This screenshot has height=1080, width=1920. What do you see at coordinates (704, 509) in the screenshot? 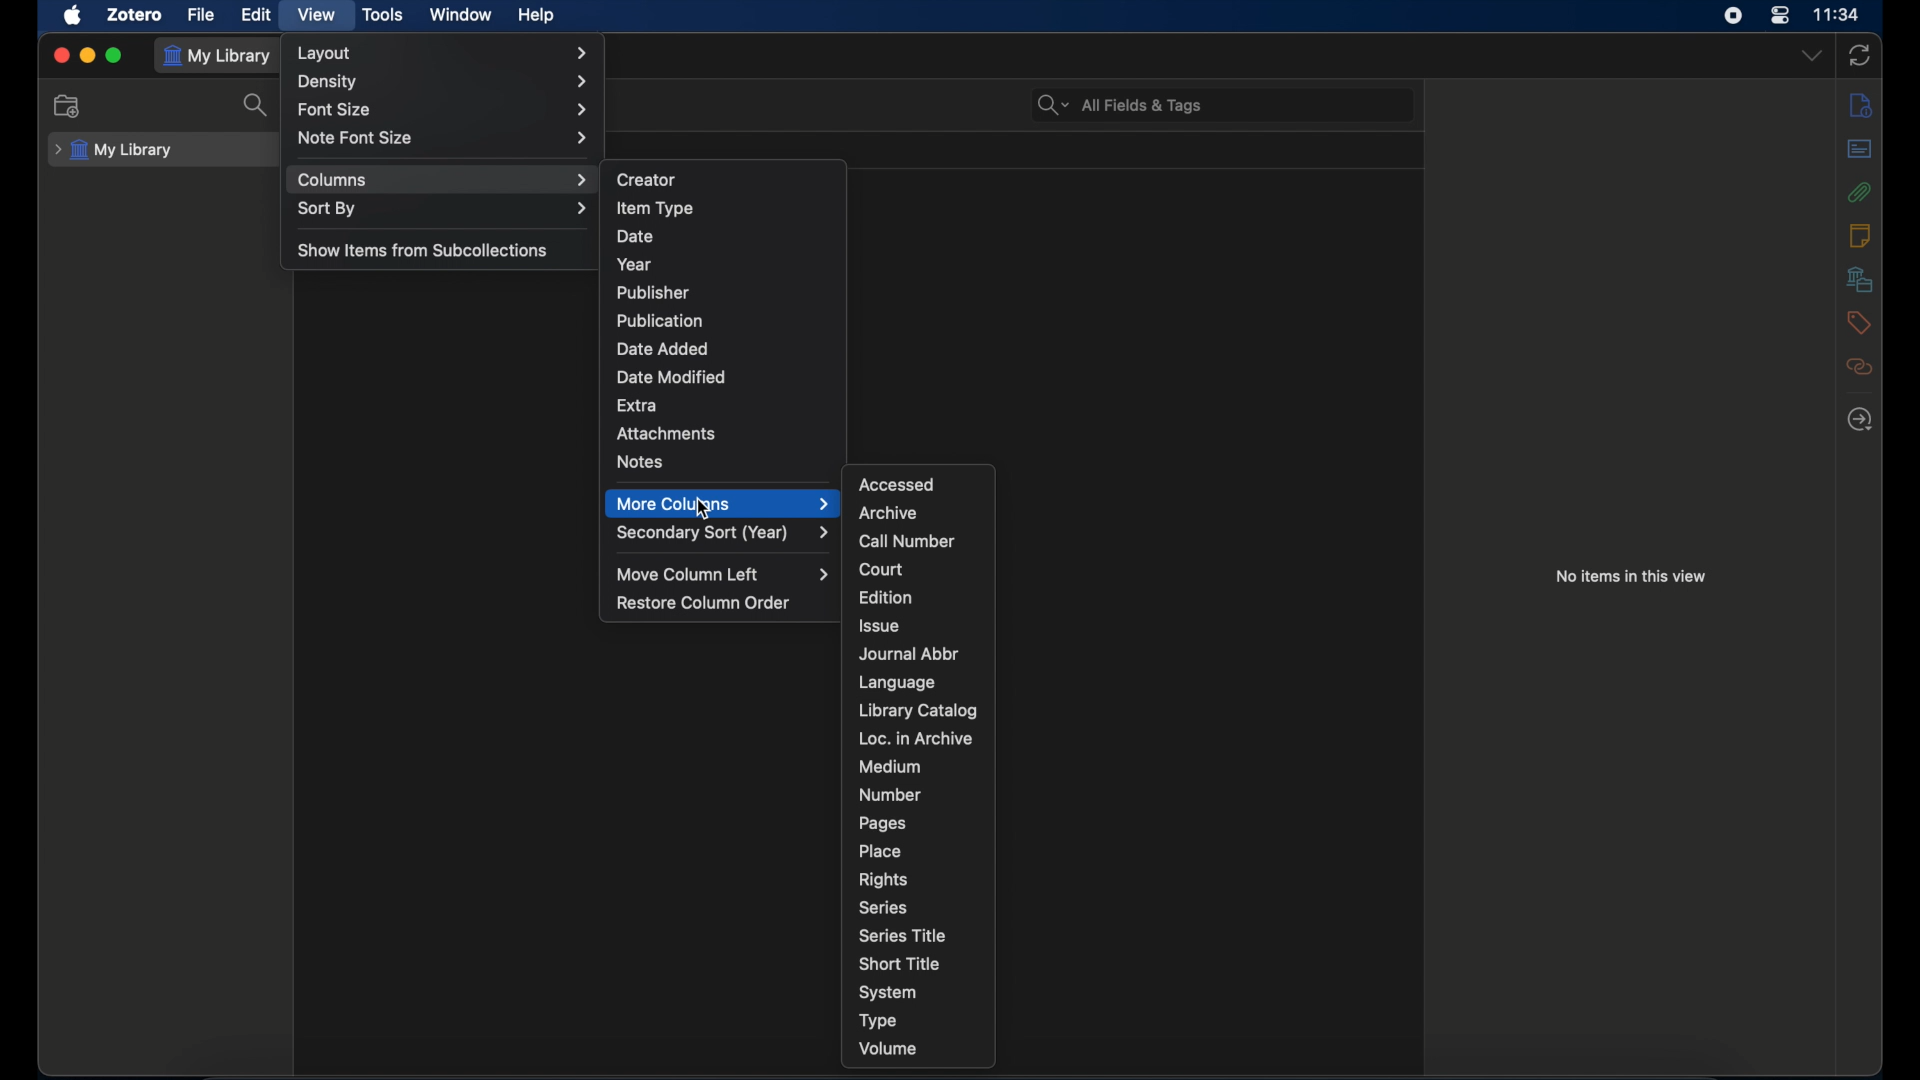
I see `cursor` at bounding box center [704, 509].